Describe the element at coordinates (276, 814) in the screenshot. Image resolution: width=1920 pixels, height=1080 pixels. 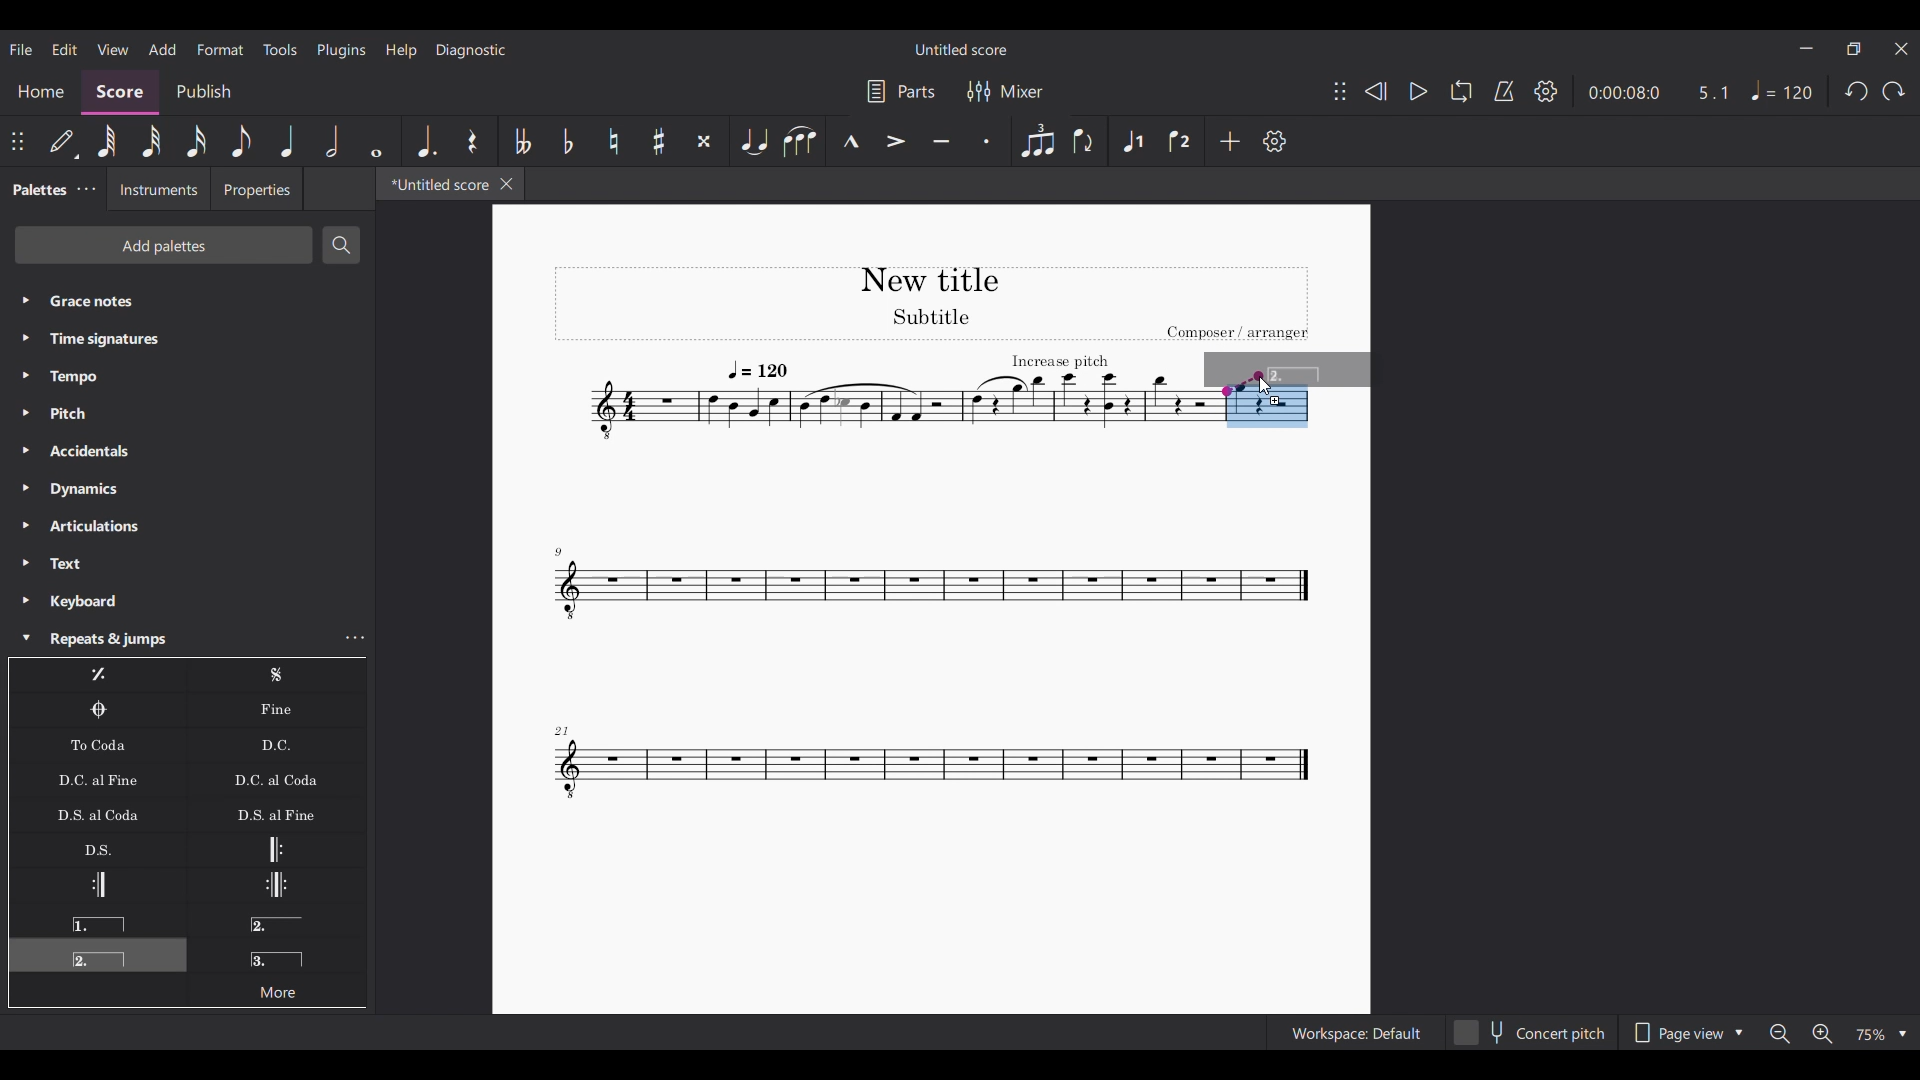
I see `D.S. al Fine` at that location.